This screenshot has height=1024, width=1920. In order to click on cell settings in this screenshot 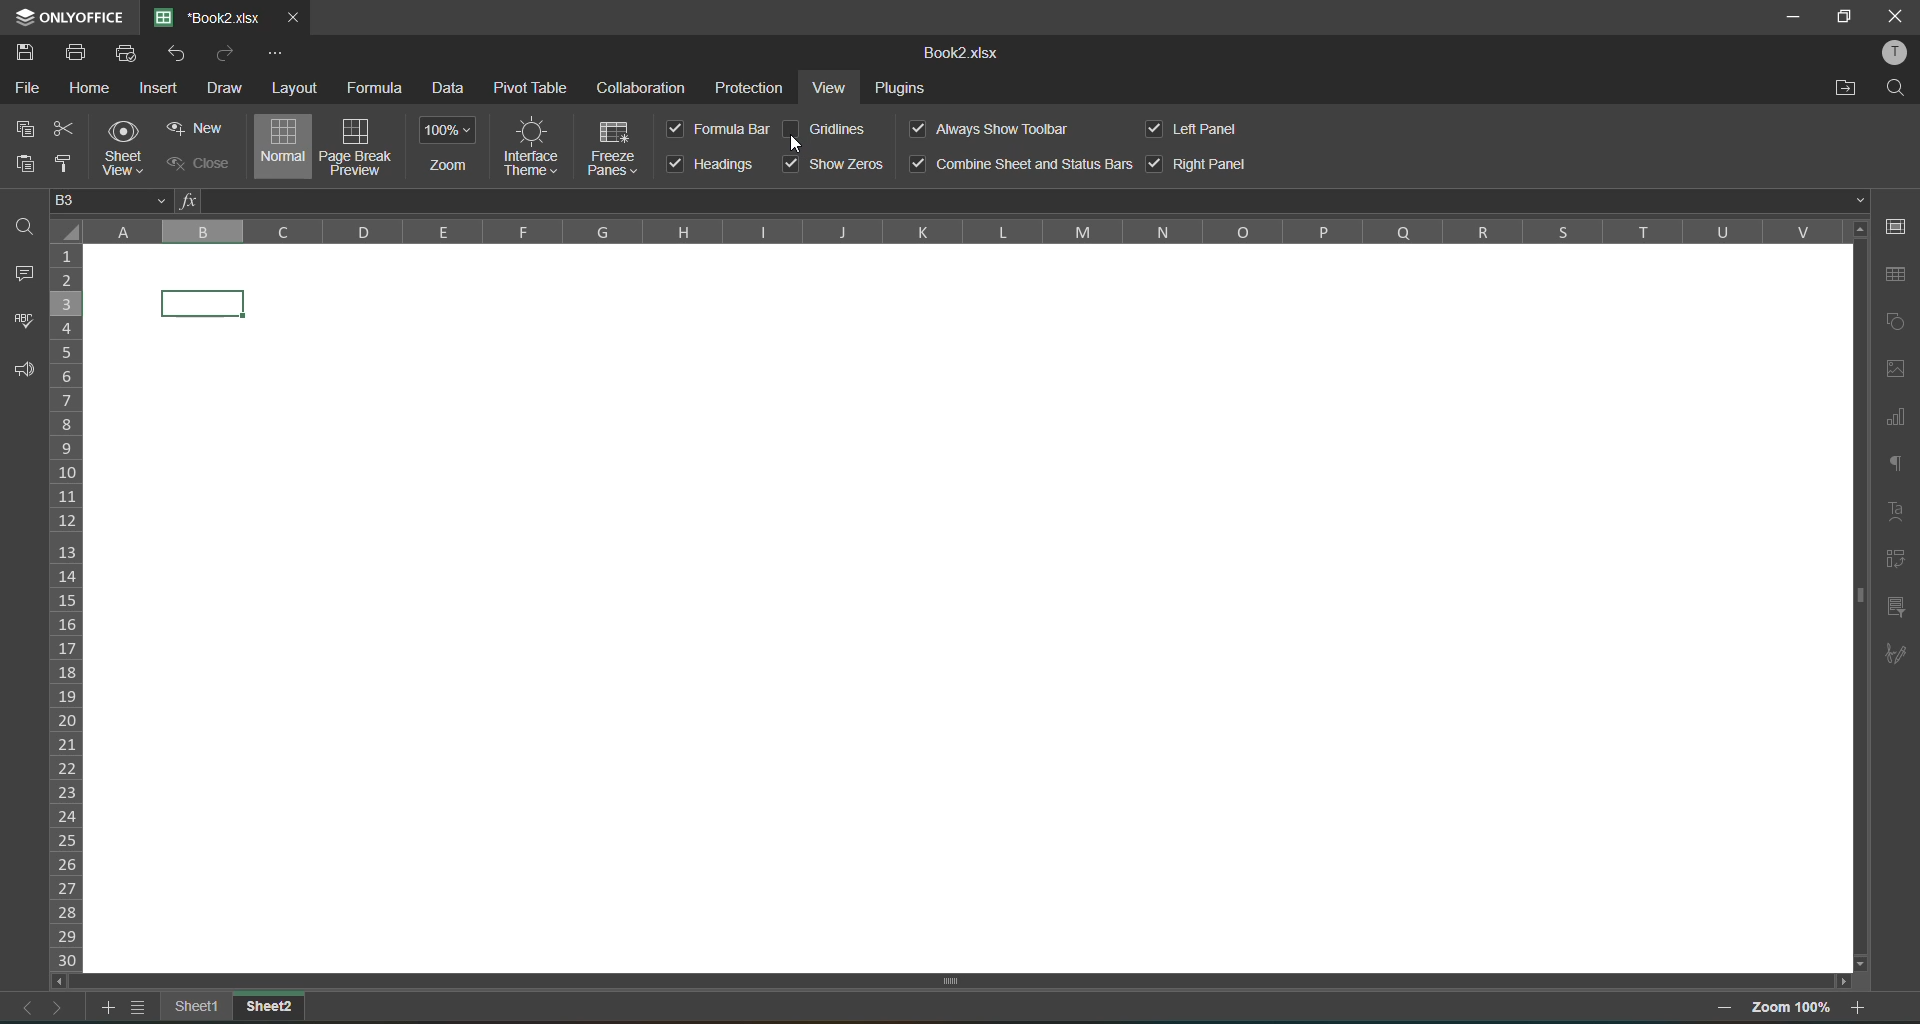, I will do `click(1901, 227)`.